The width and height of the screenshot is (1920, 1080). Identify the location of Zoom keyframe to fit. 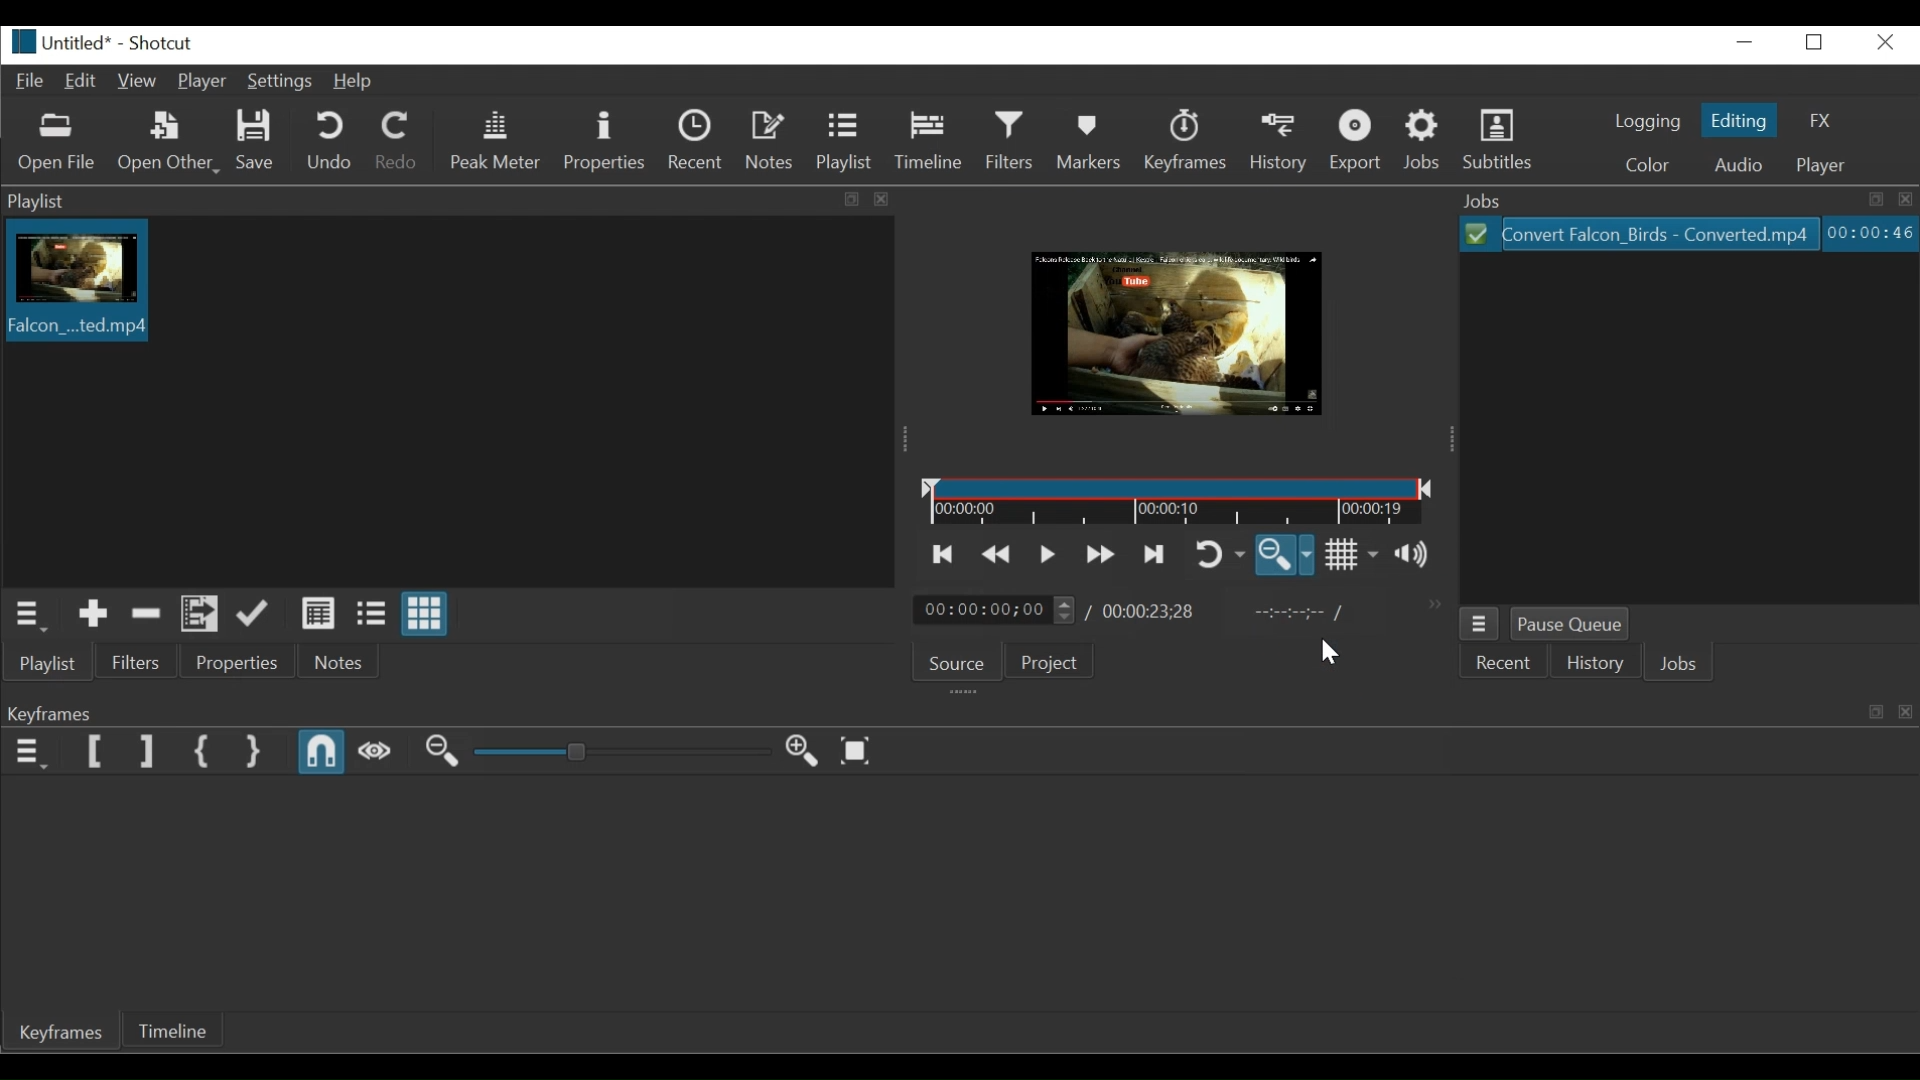
(855, 750).